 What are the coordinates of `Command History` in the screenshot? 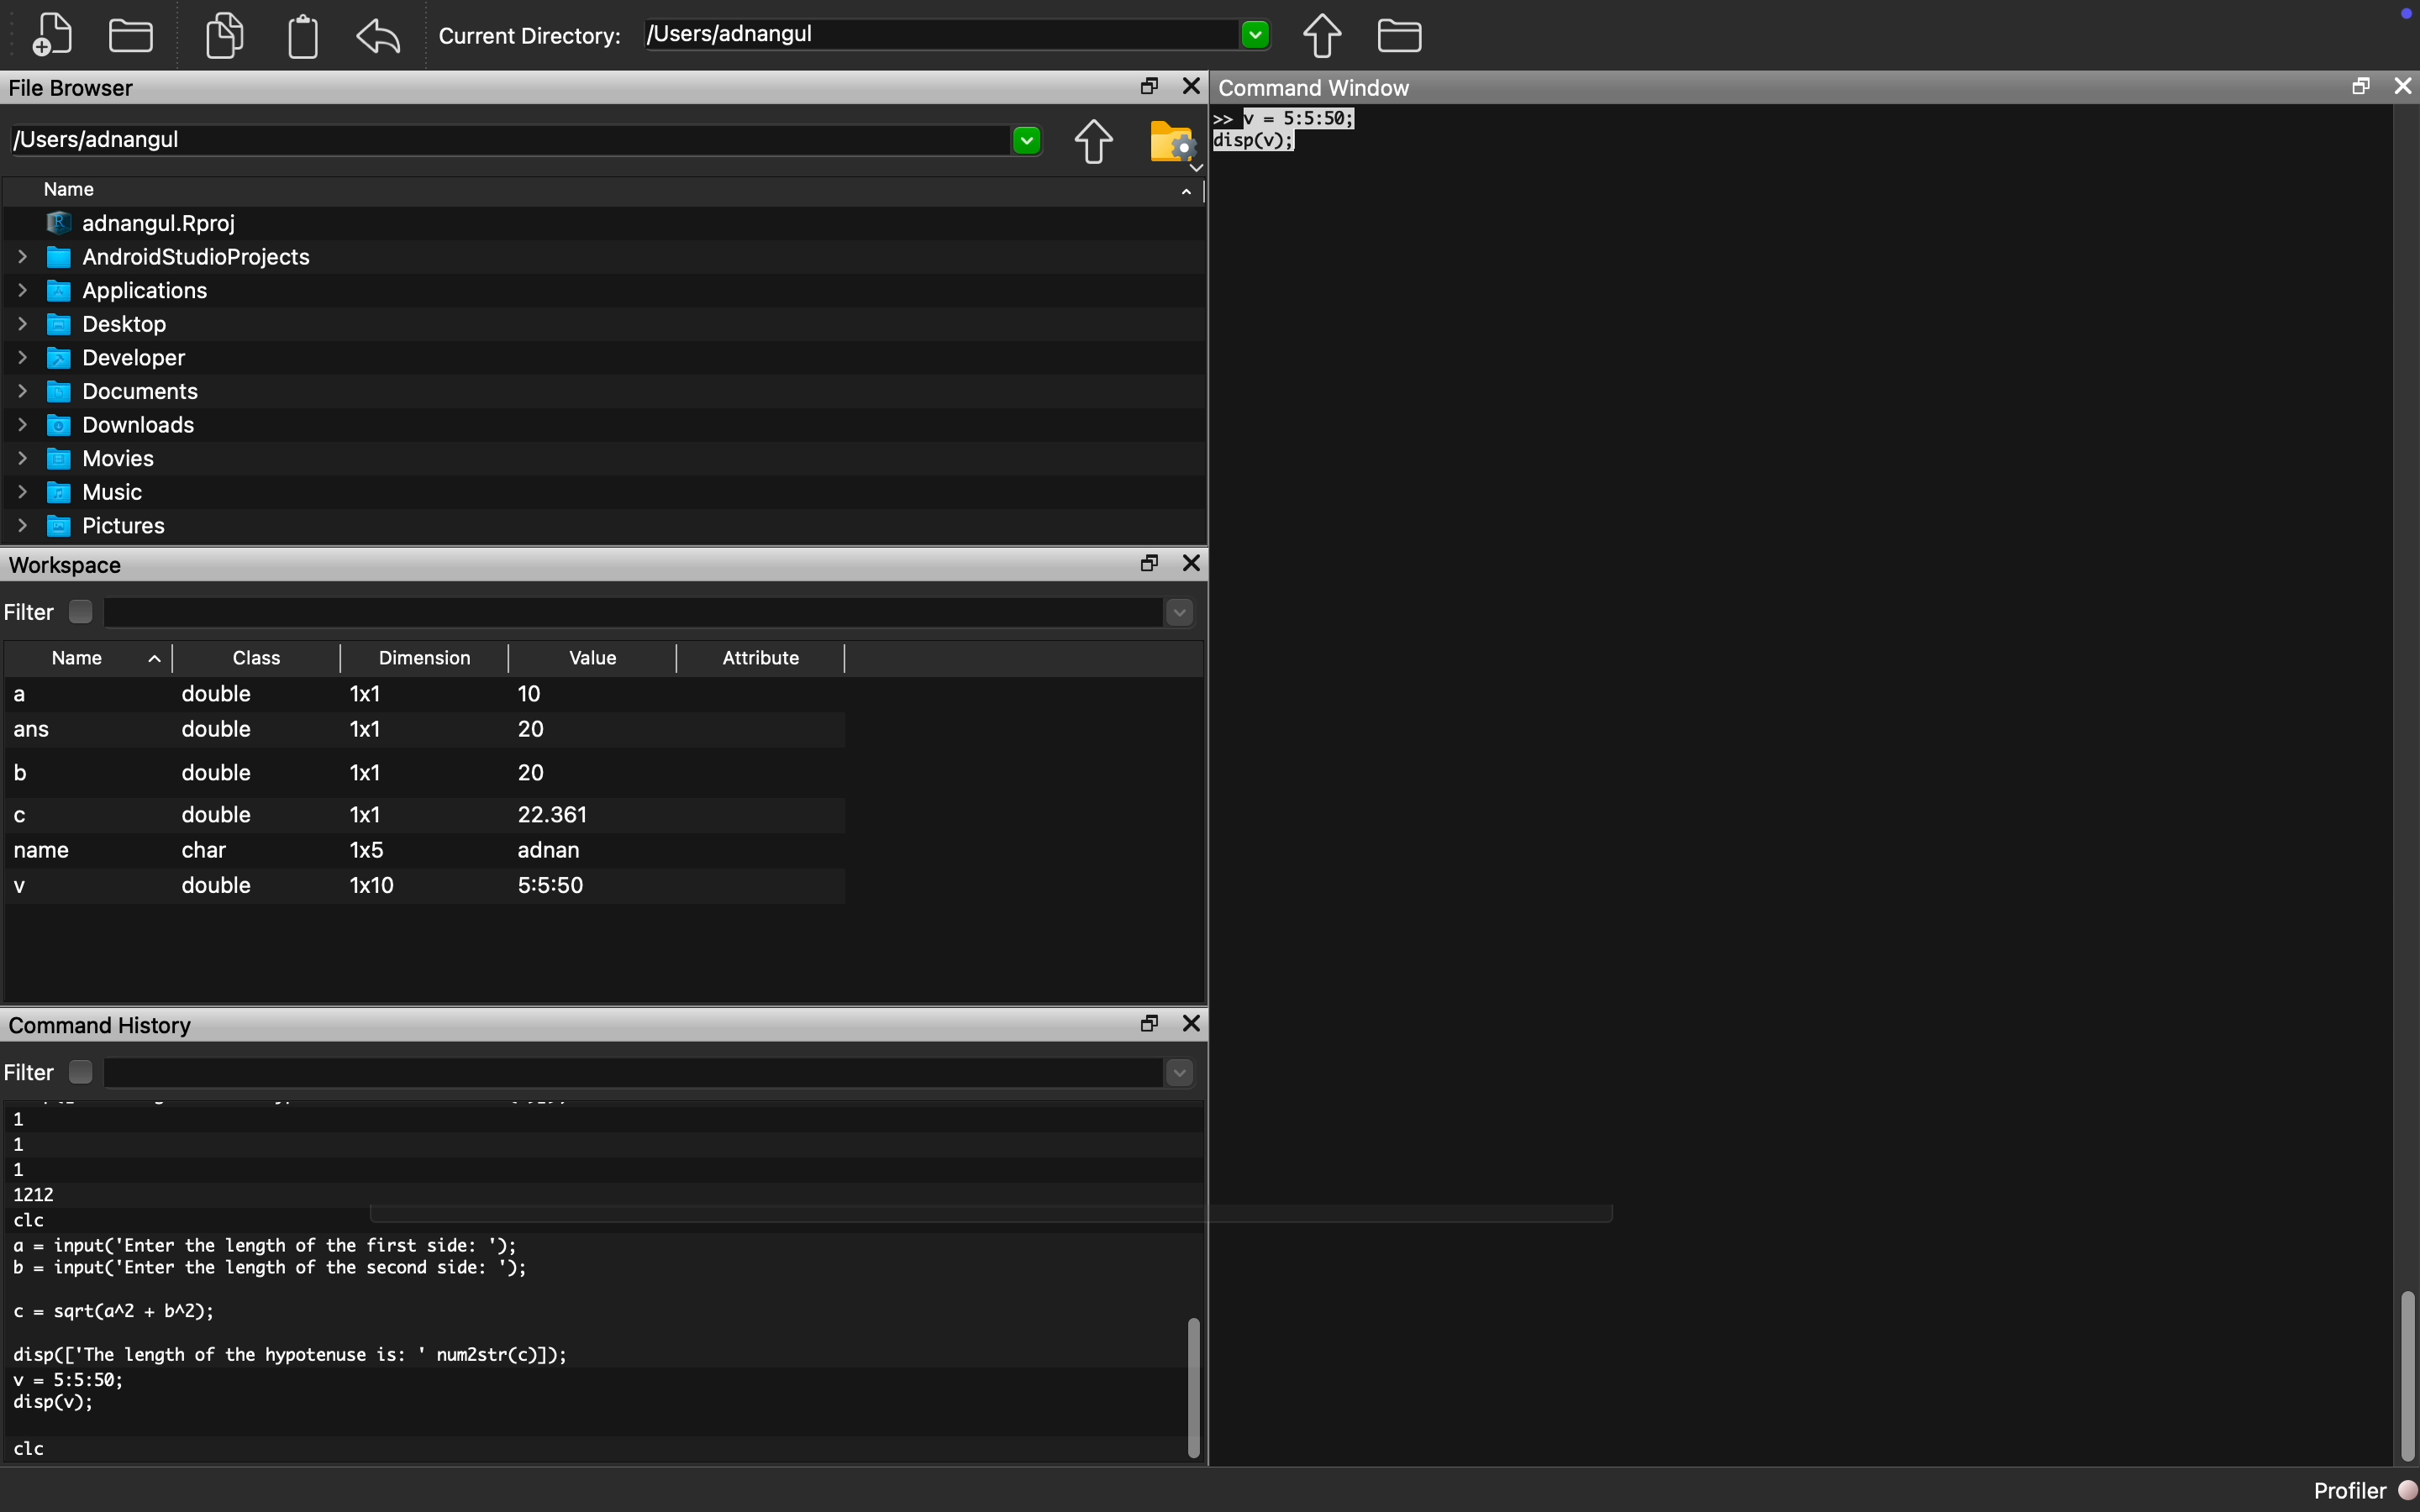 It's located at (102, 1025).